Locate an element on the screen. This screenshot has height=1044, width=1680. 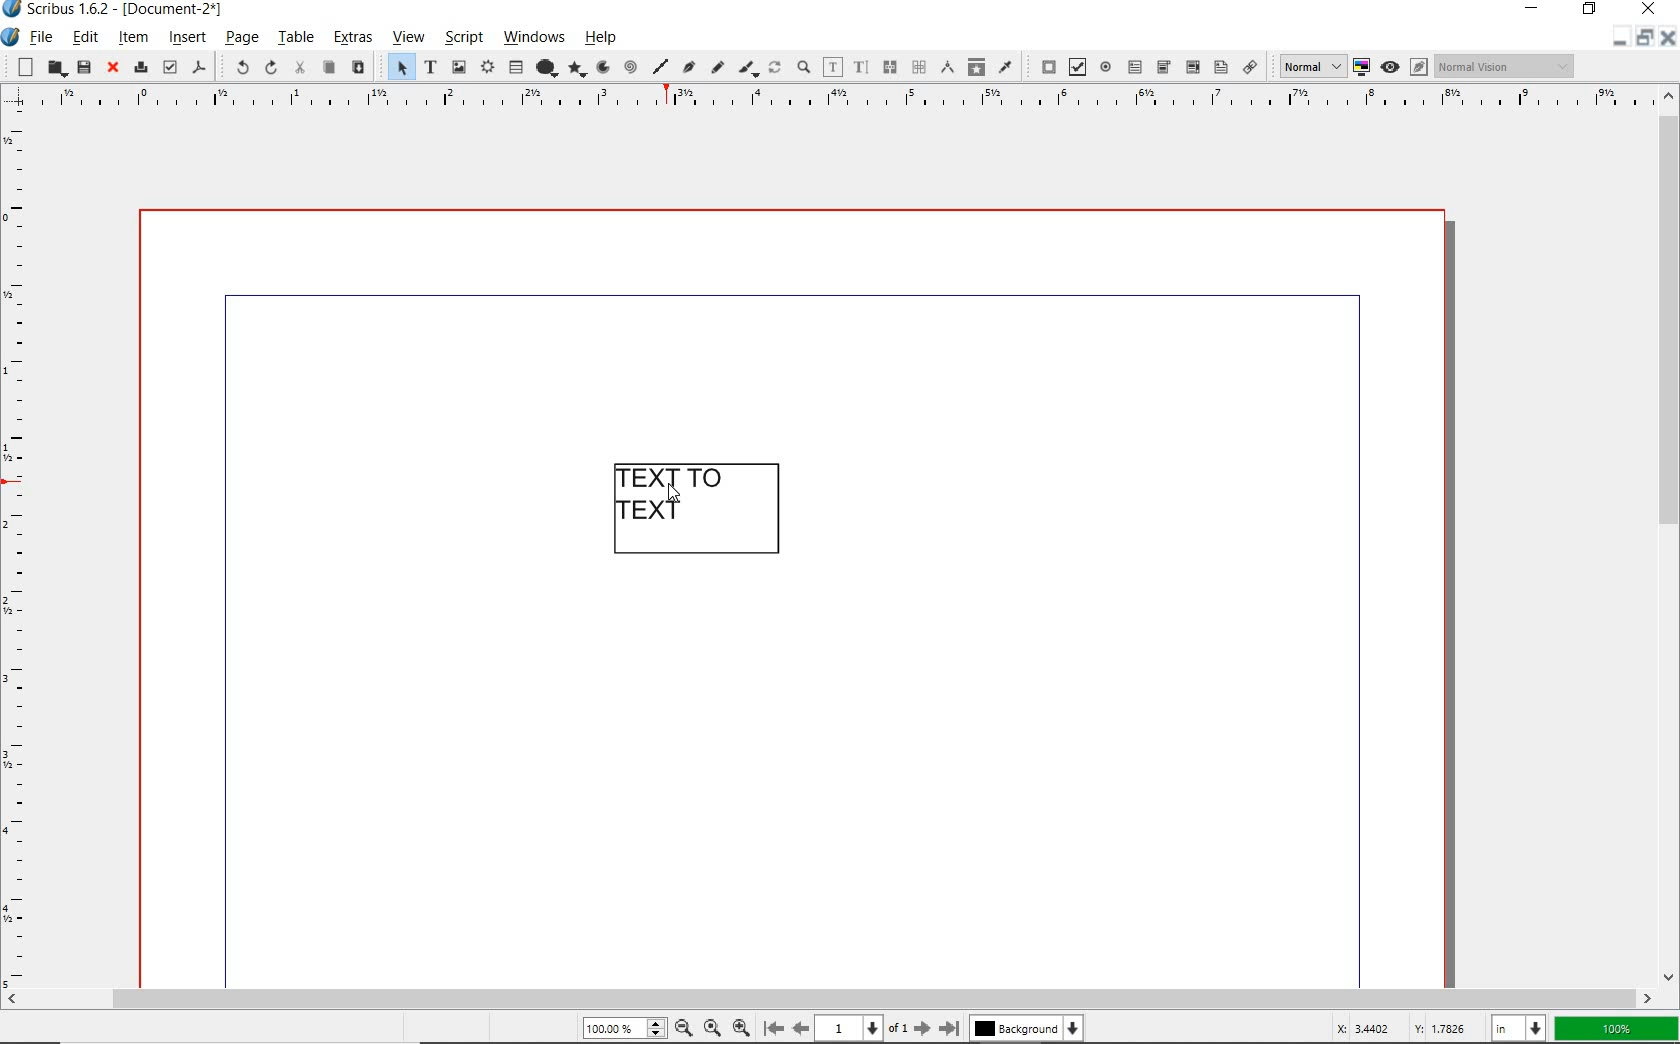
zoom level is located at coordinates (628, 1030).